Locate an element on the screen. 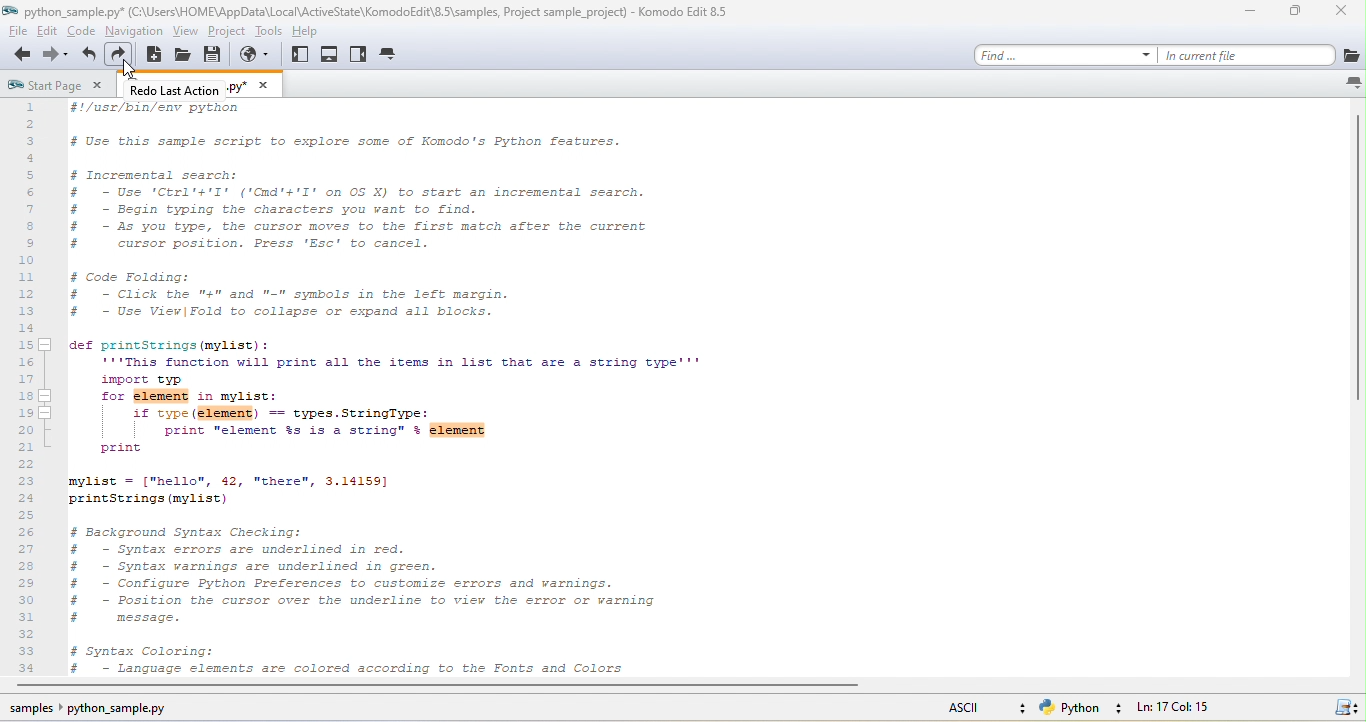 The image size is (1366, 722). project is located at coordinates (225, 32).